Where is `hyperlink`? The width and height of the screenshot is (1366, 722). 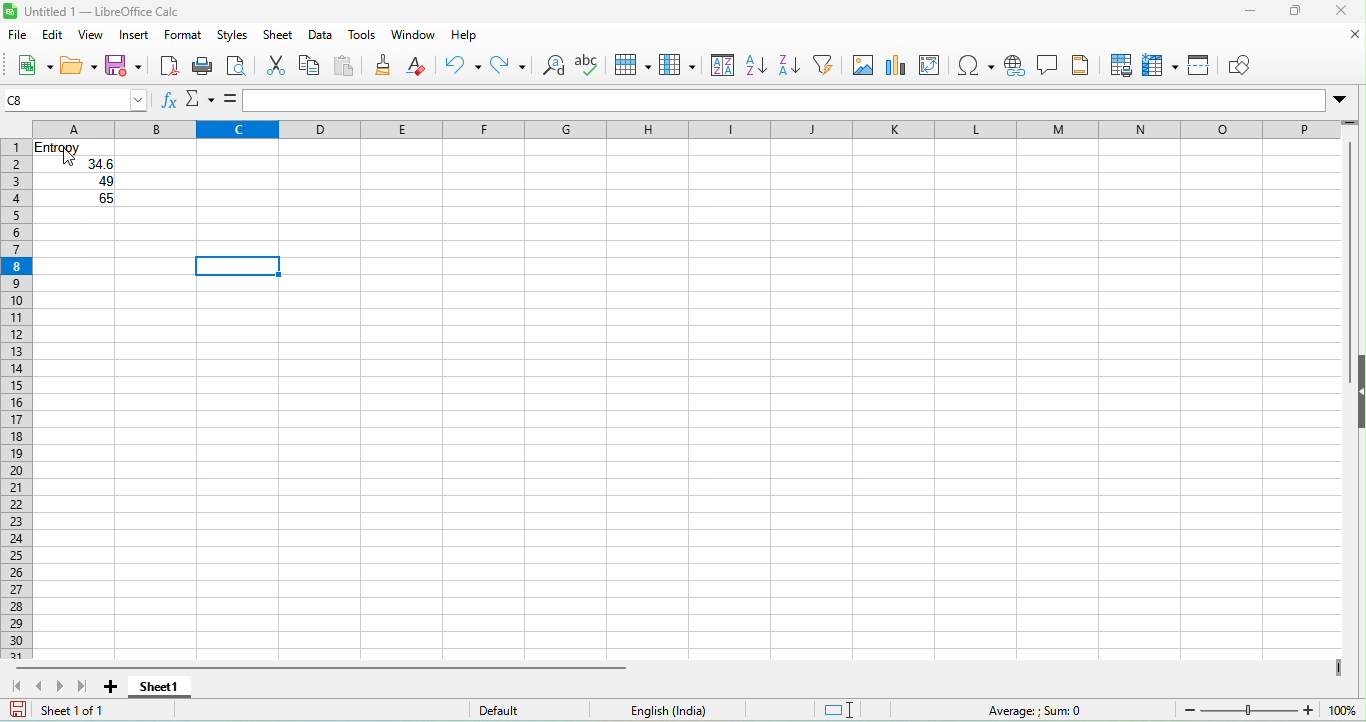 hyperlink is located at coordinates (1016, 68).